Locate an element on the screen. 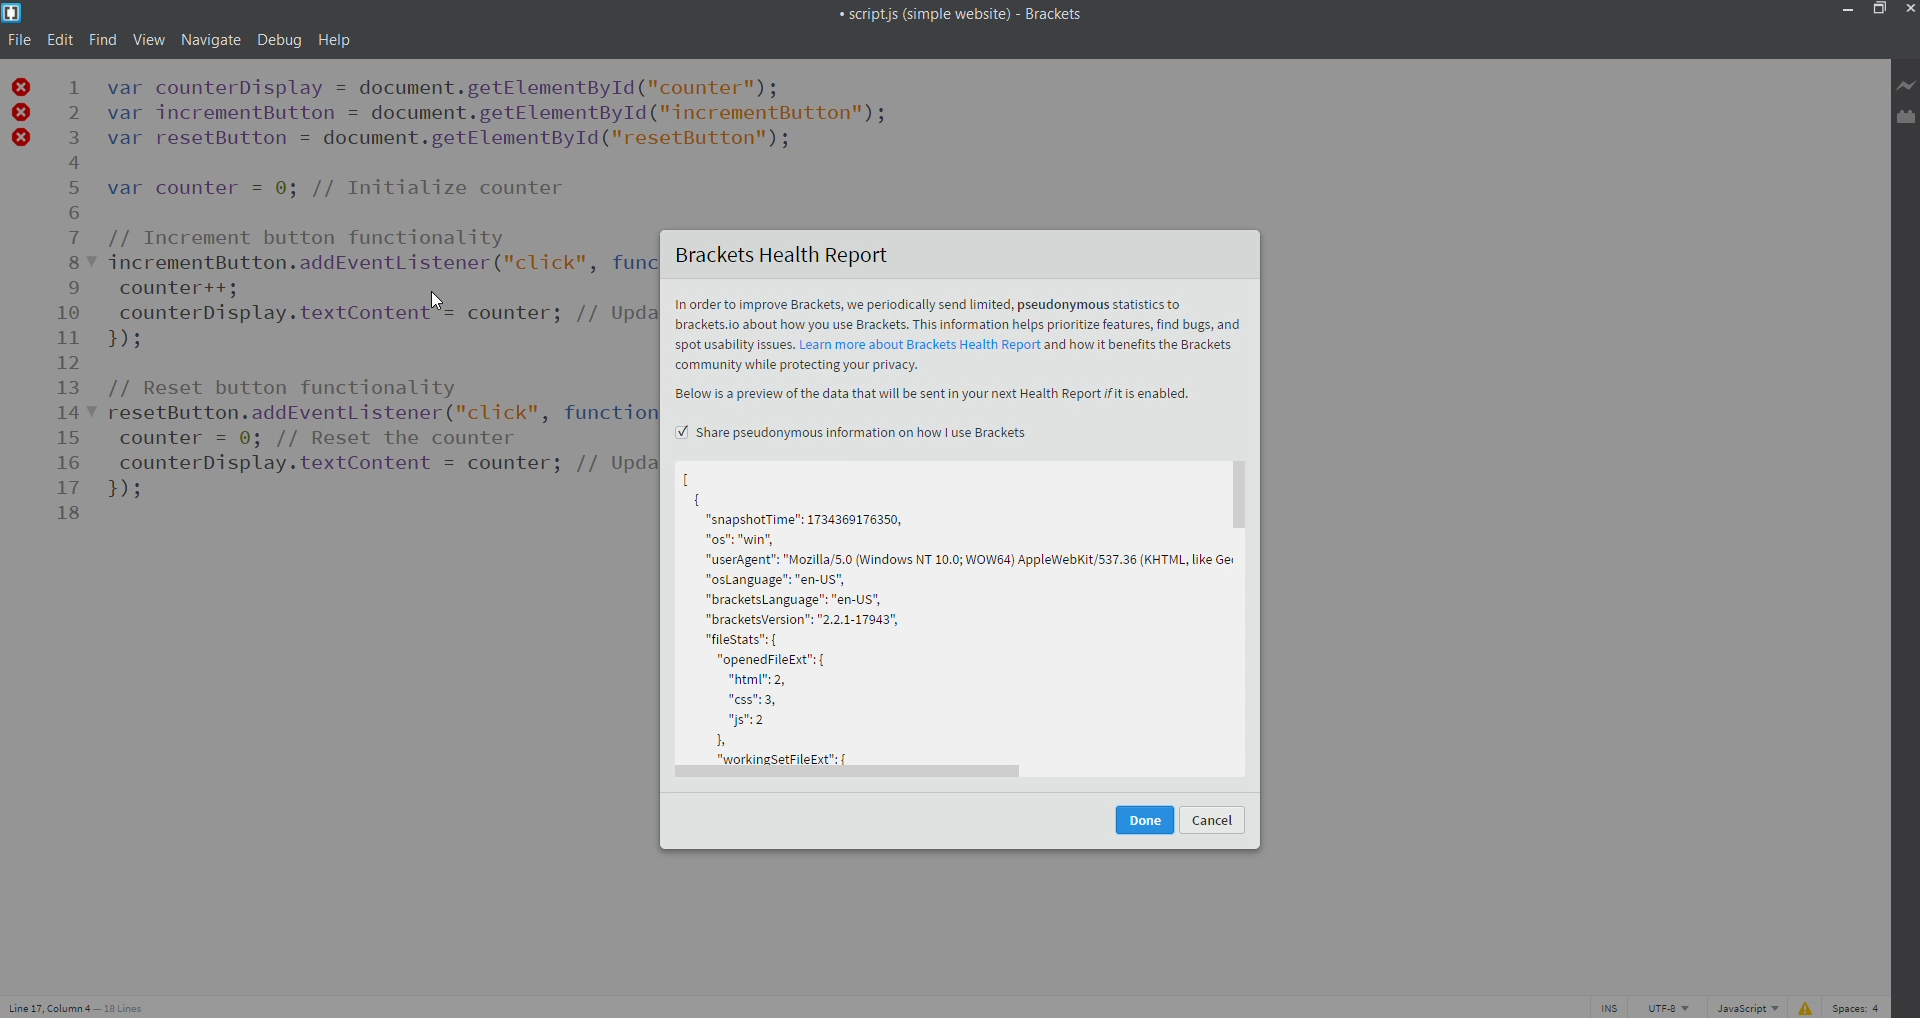 The height and width of the screenshot is (1018, 1920). horizontal scroll bar is located at coordinates (963, 781).